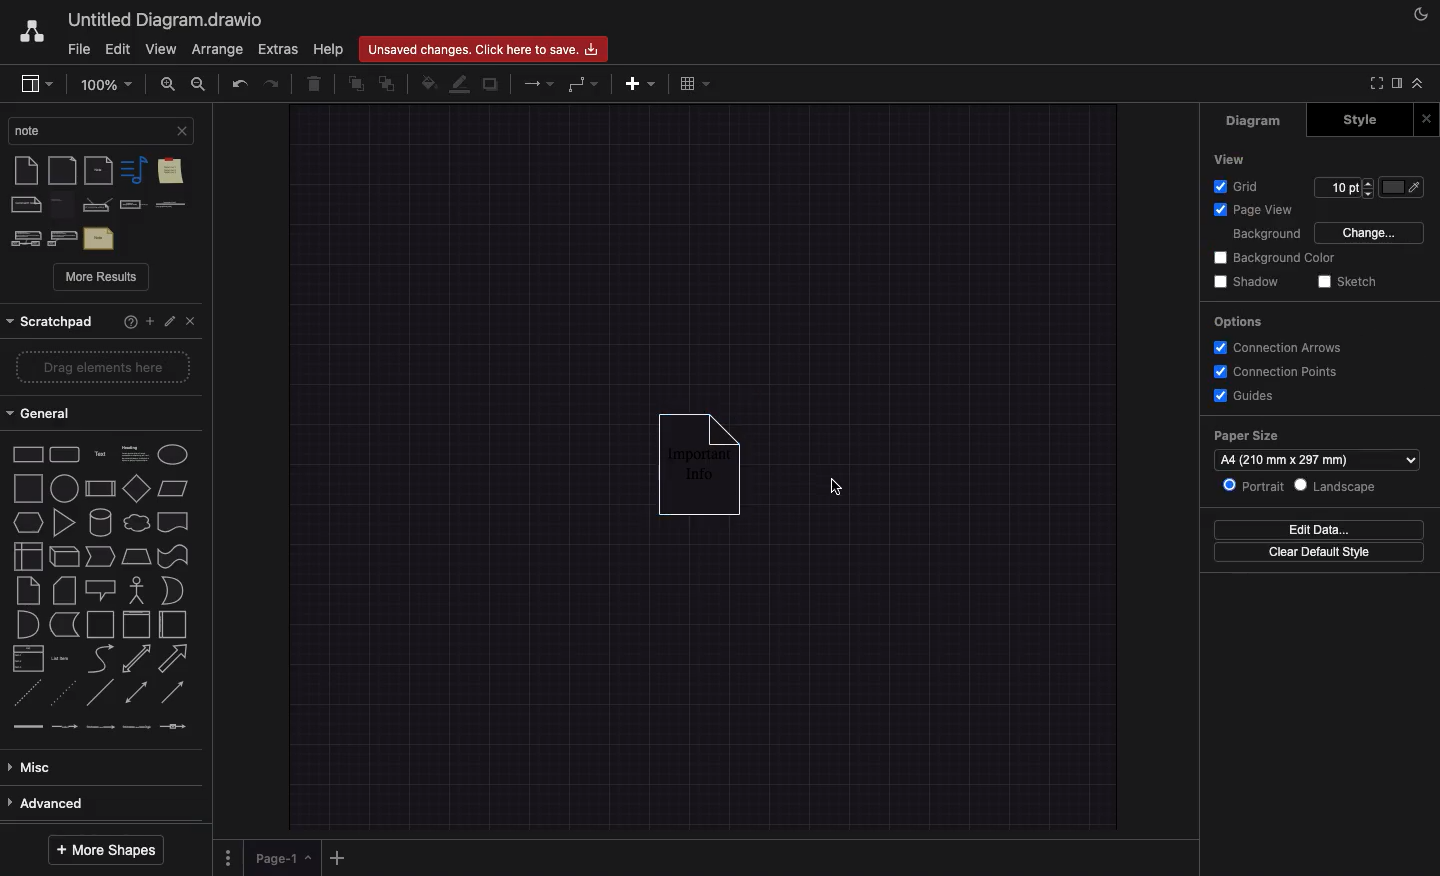  What do you see at coordinates (100, 170) in the screenshot?
I see `note` at bounding box center [100, 170].